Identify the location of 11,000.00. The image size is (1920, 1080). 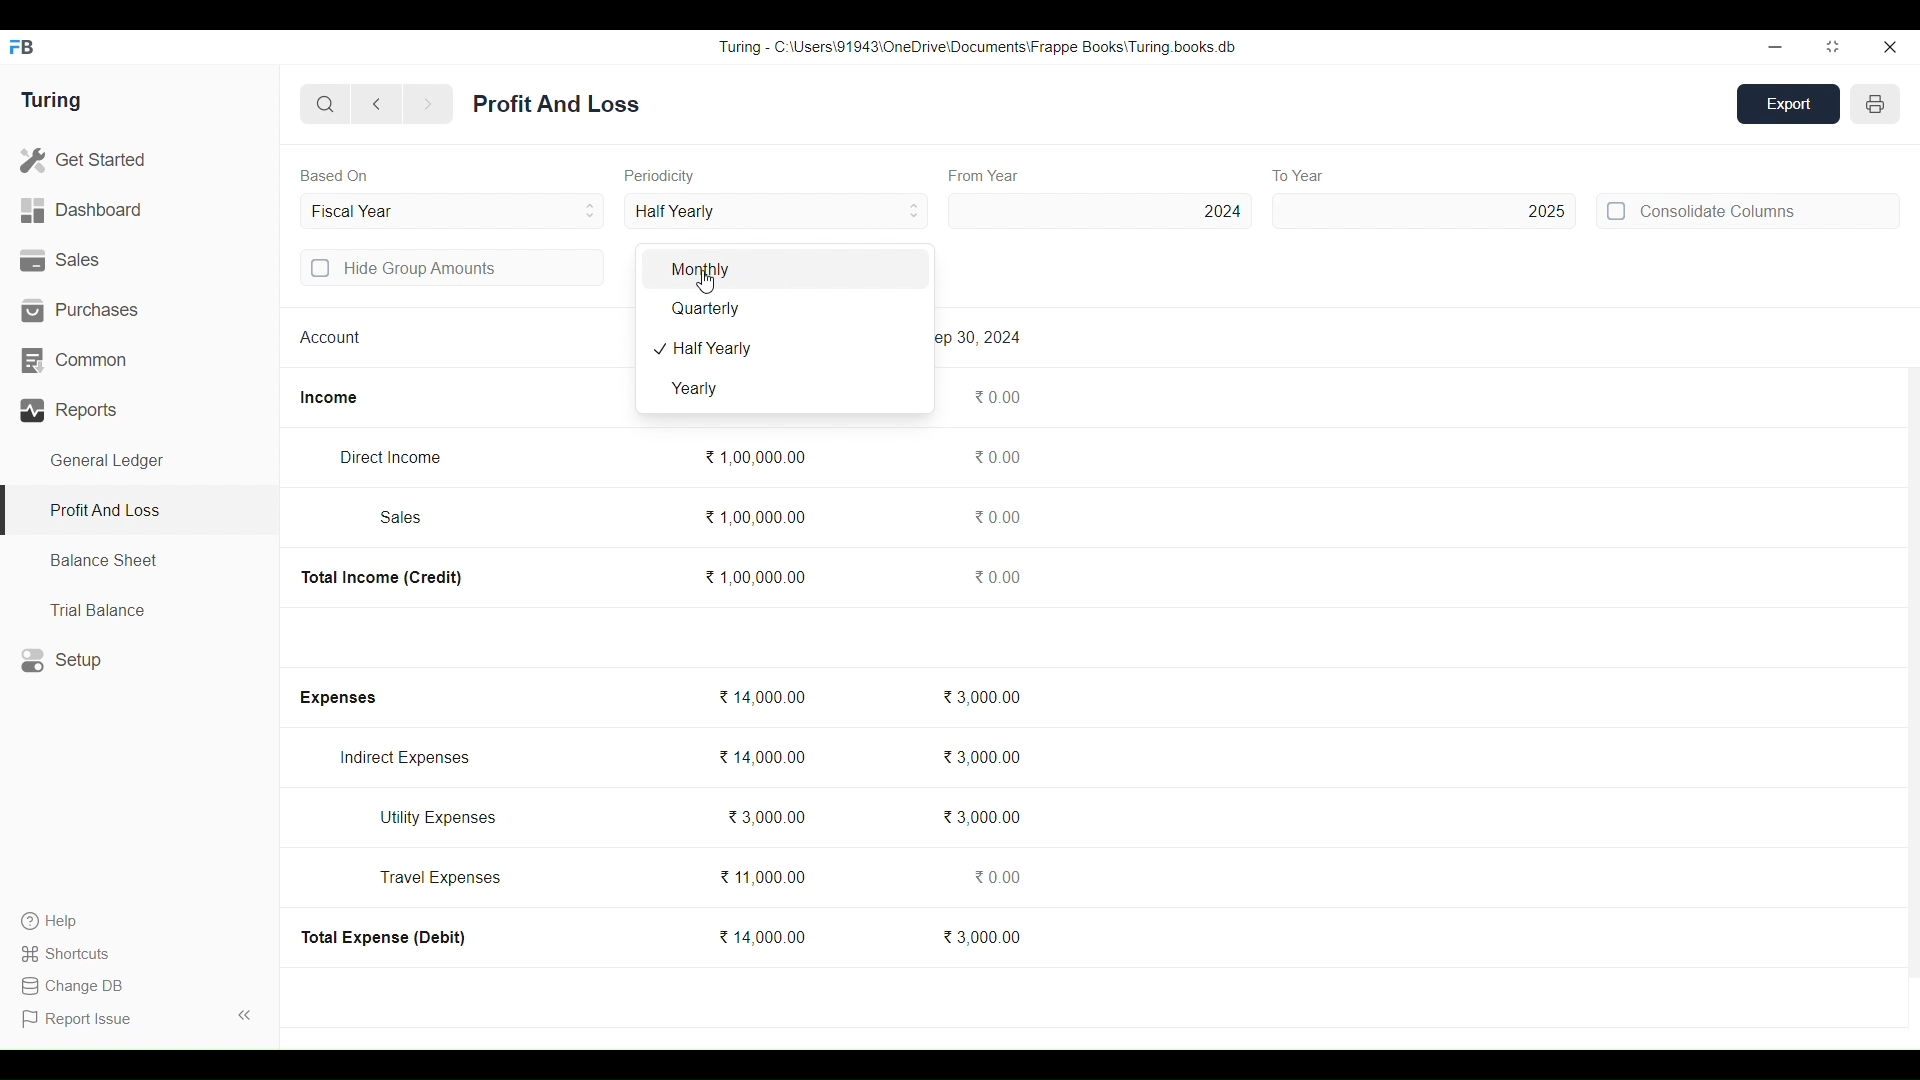
(763, 877).